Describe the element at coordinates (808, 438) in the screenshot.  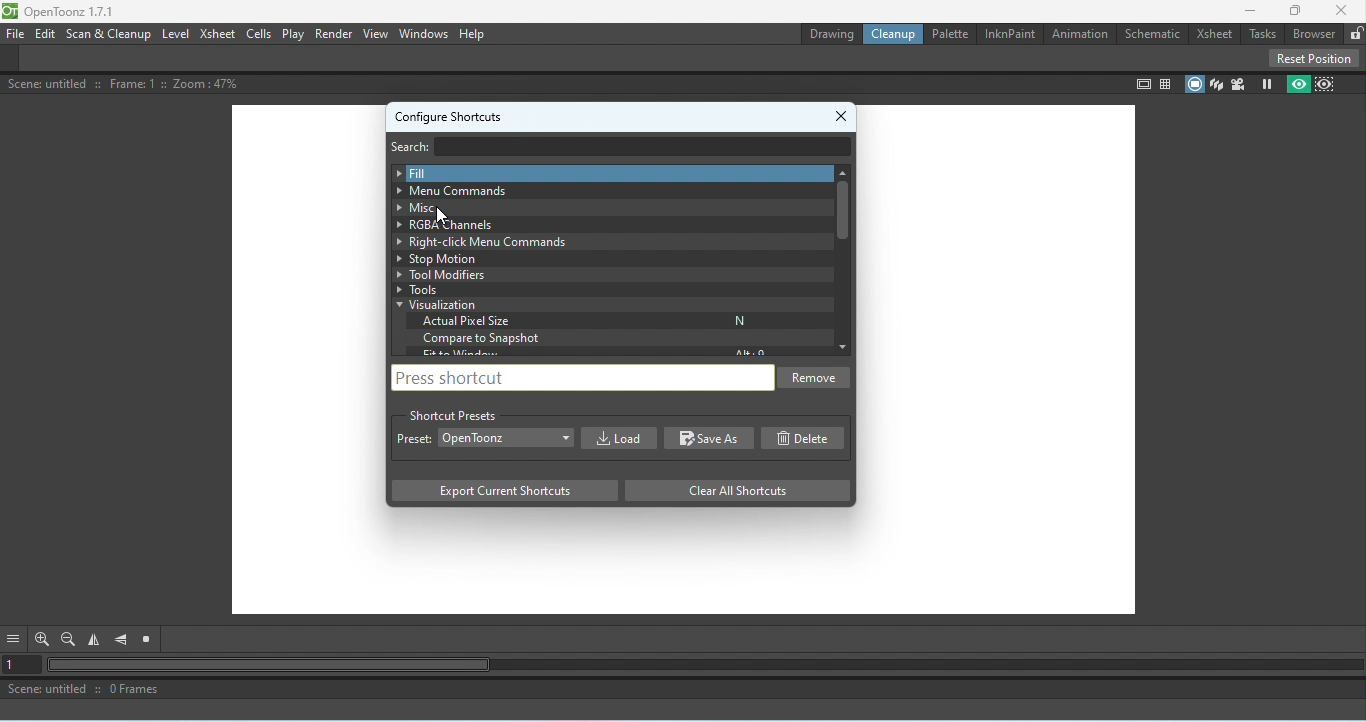
I see `Delete` at that location.